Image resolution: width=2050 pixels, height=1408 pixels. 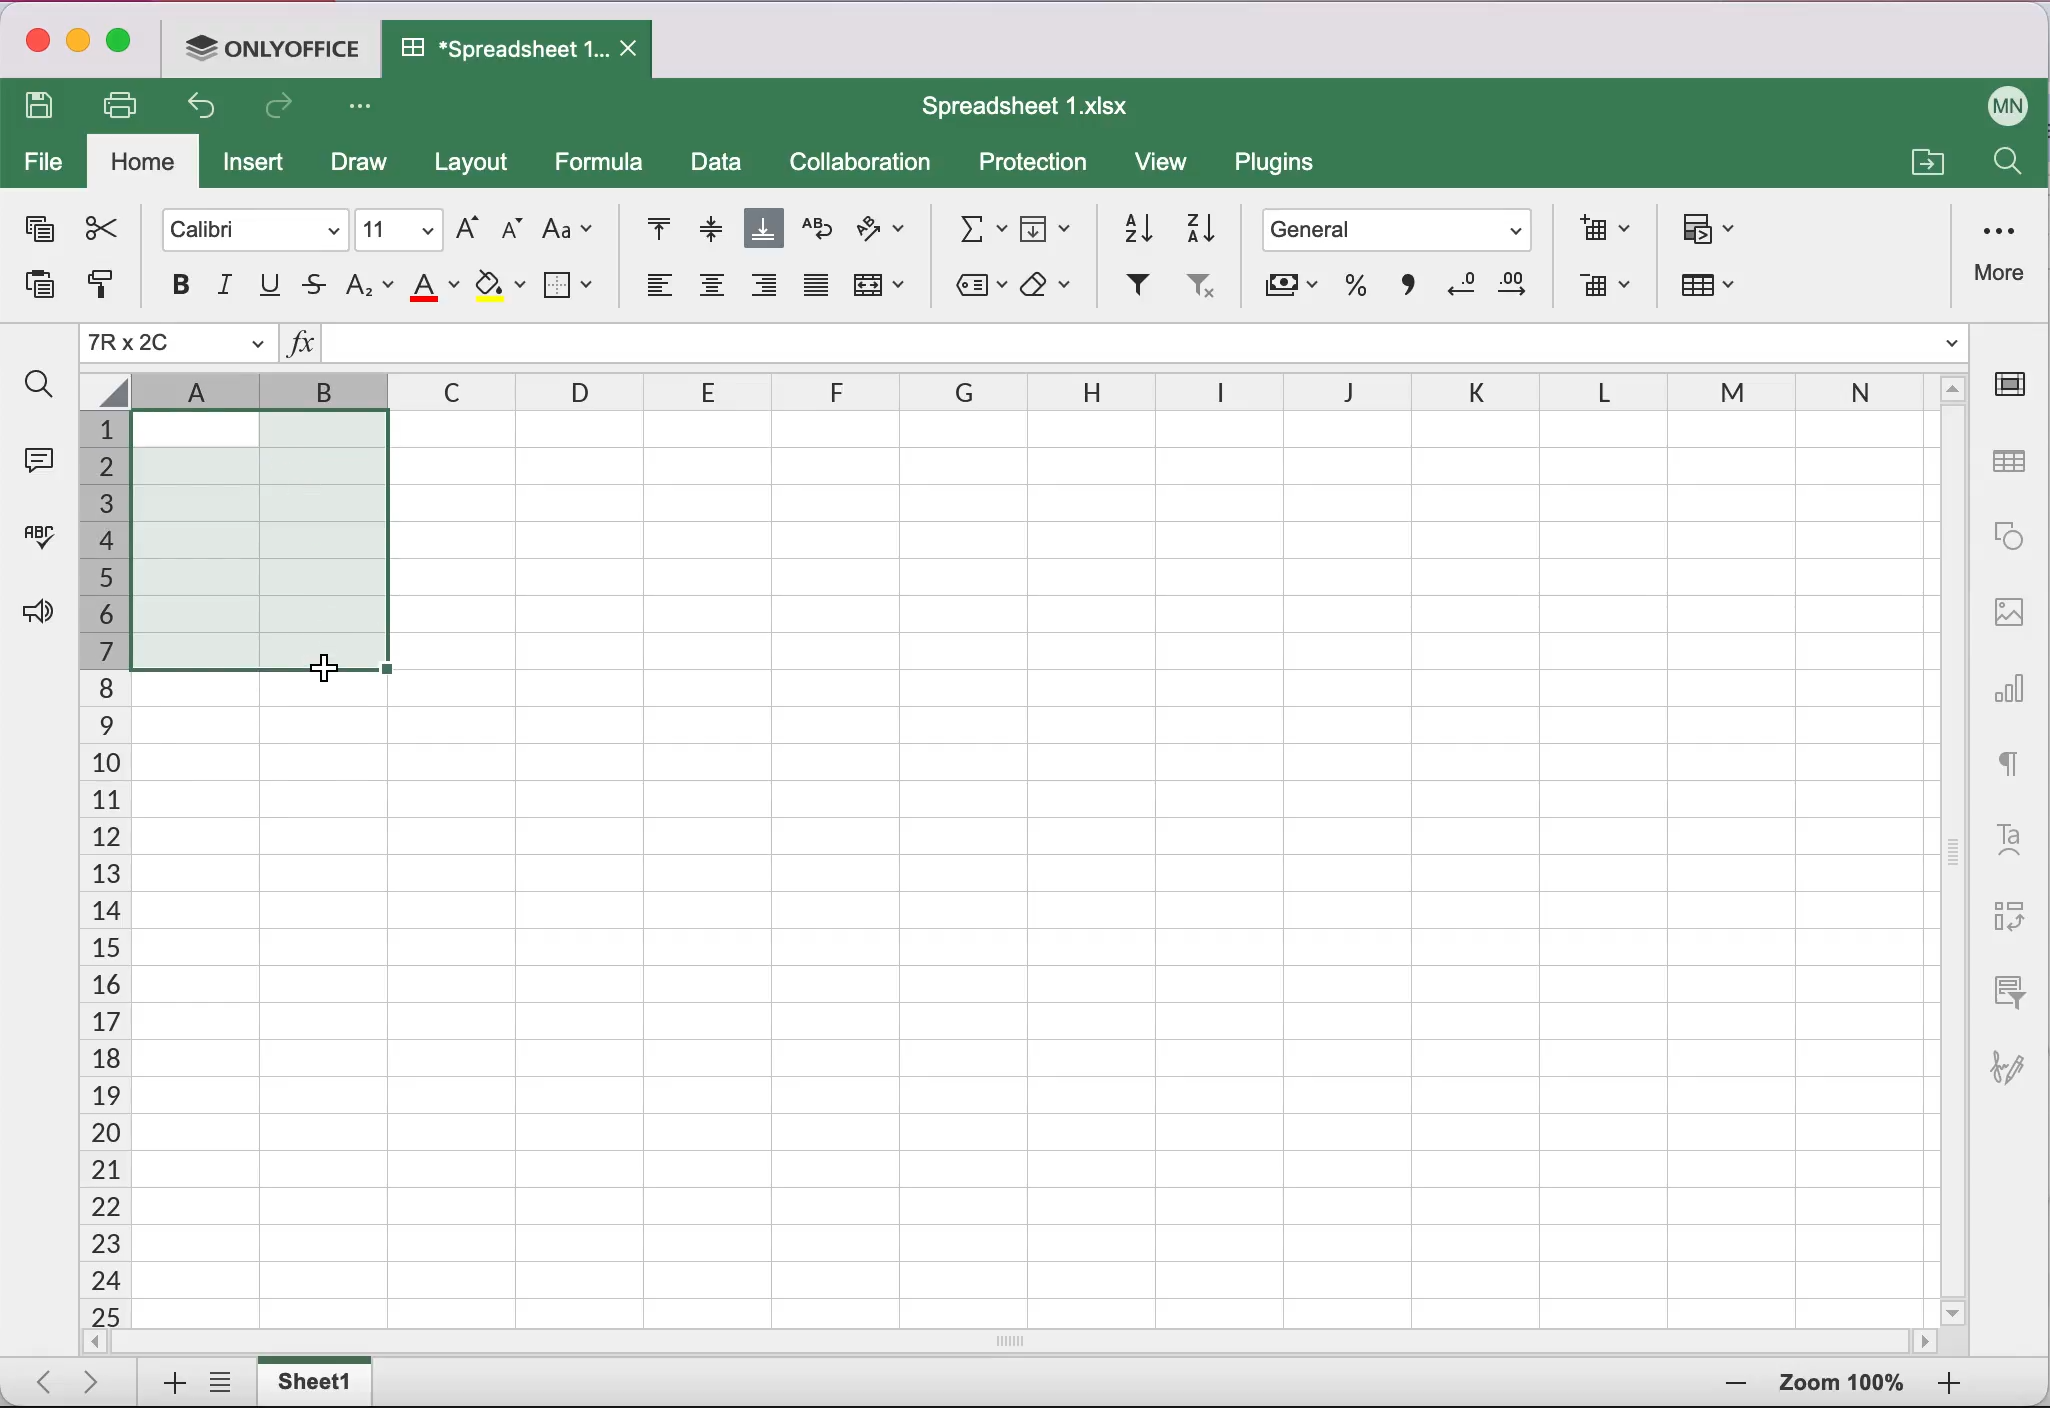 I want to click on file, so click(x=44, y=164).